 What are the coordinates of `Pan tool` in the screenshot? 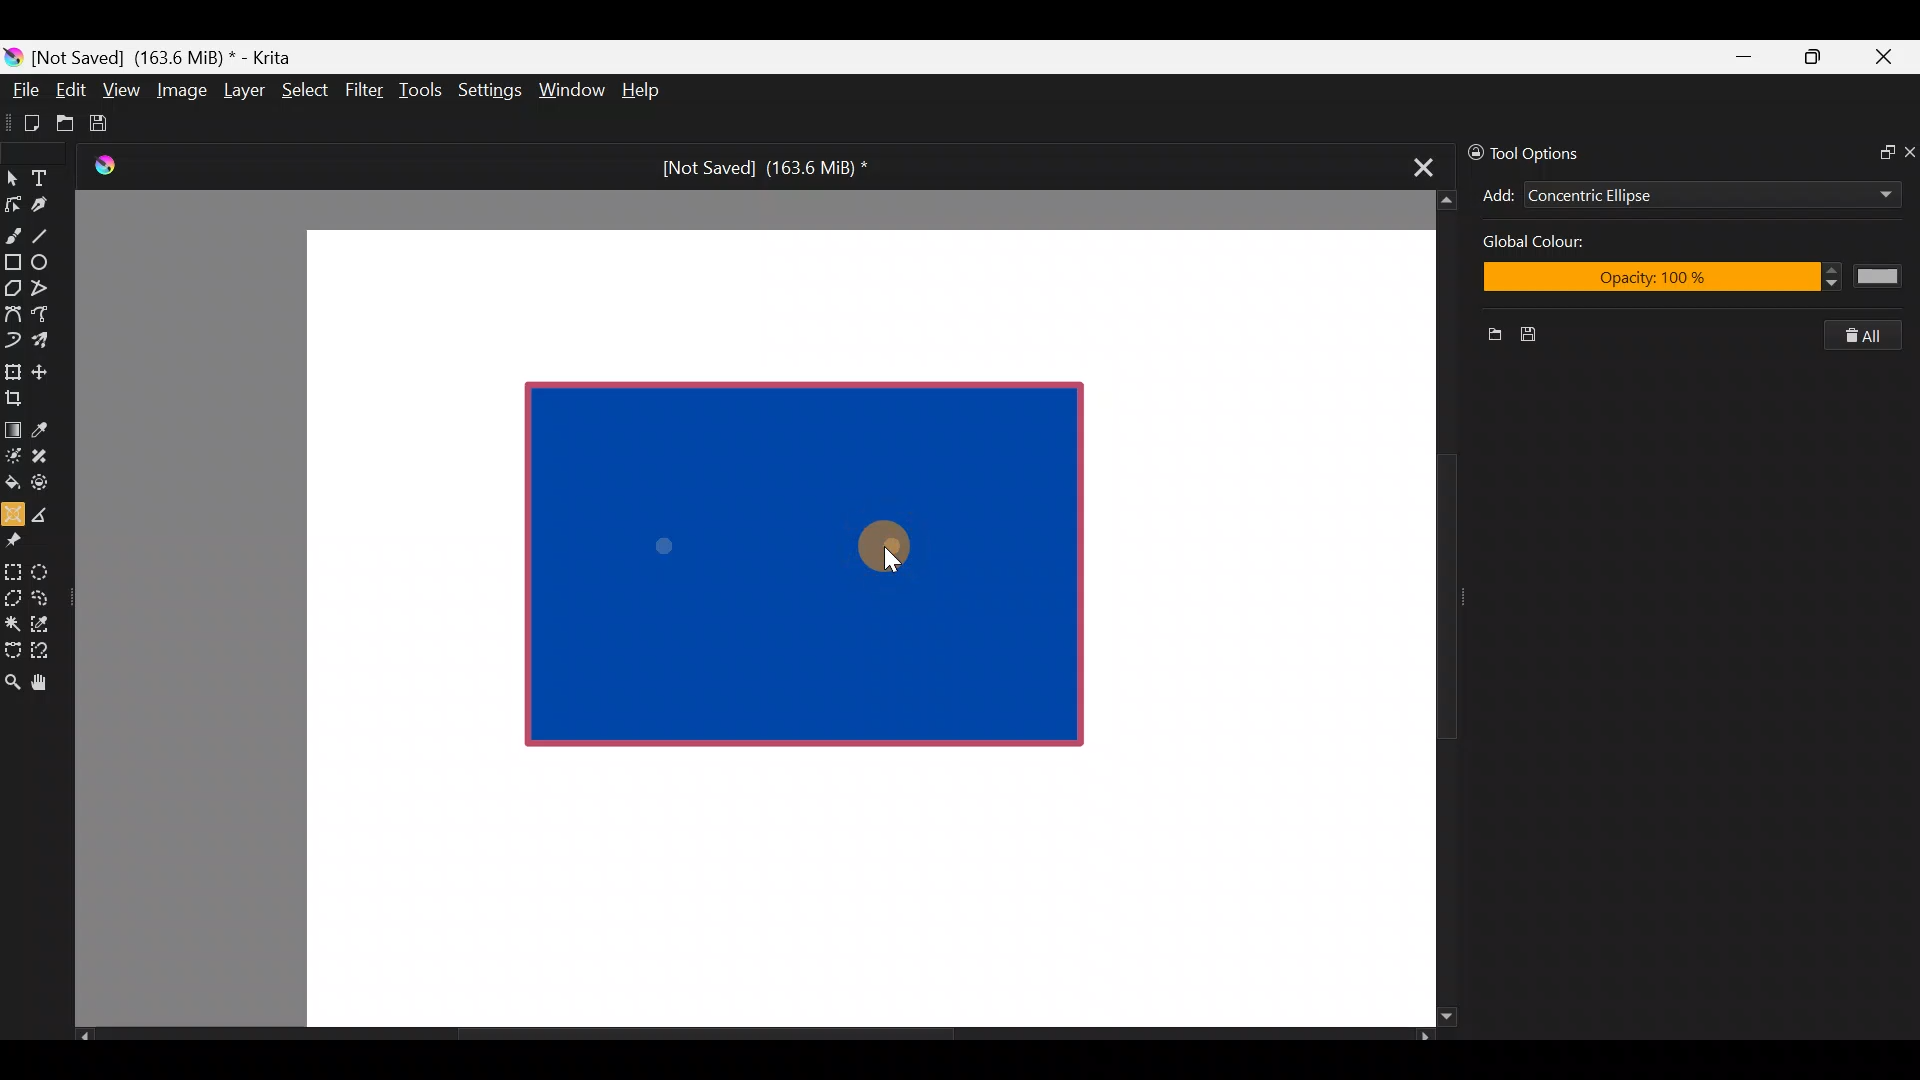 It's located at (48, 683).